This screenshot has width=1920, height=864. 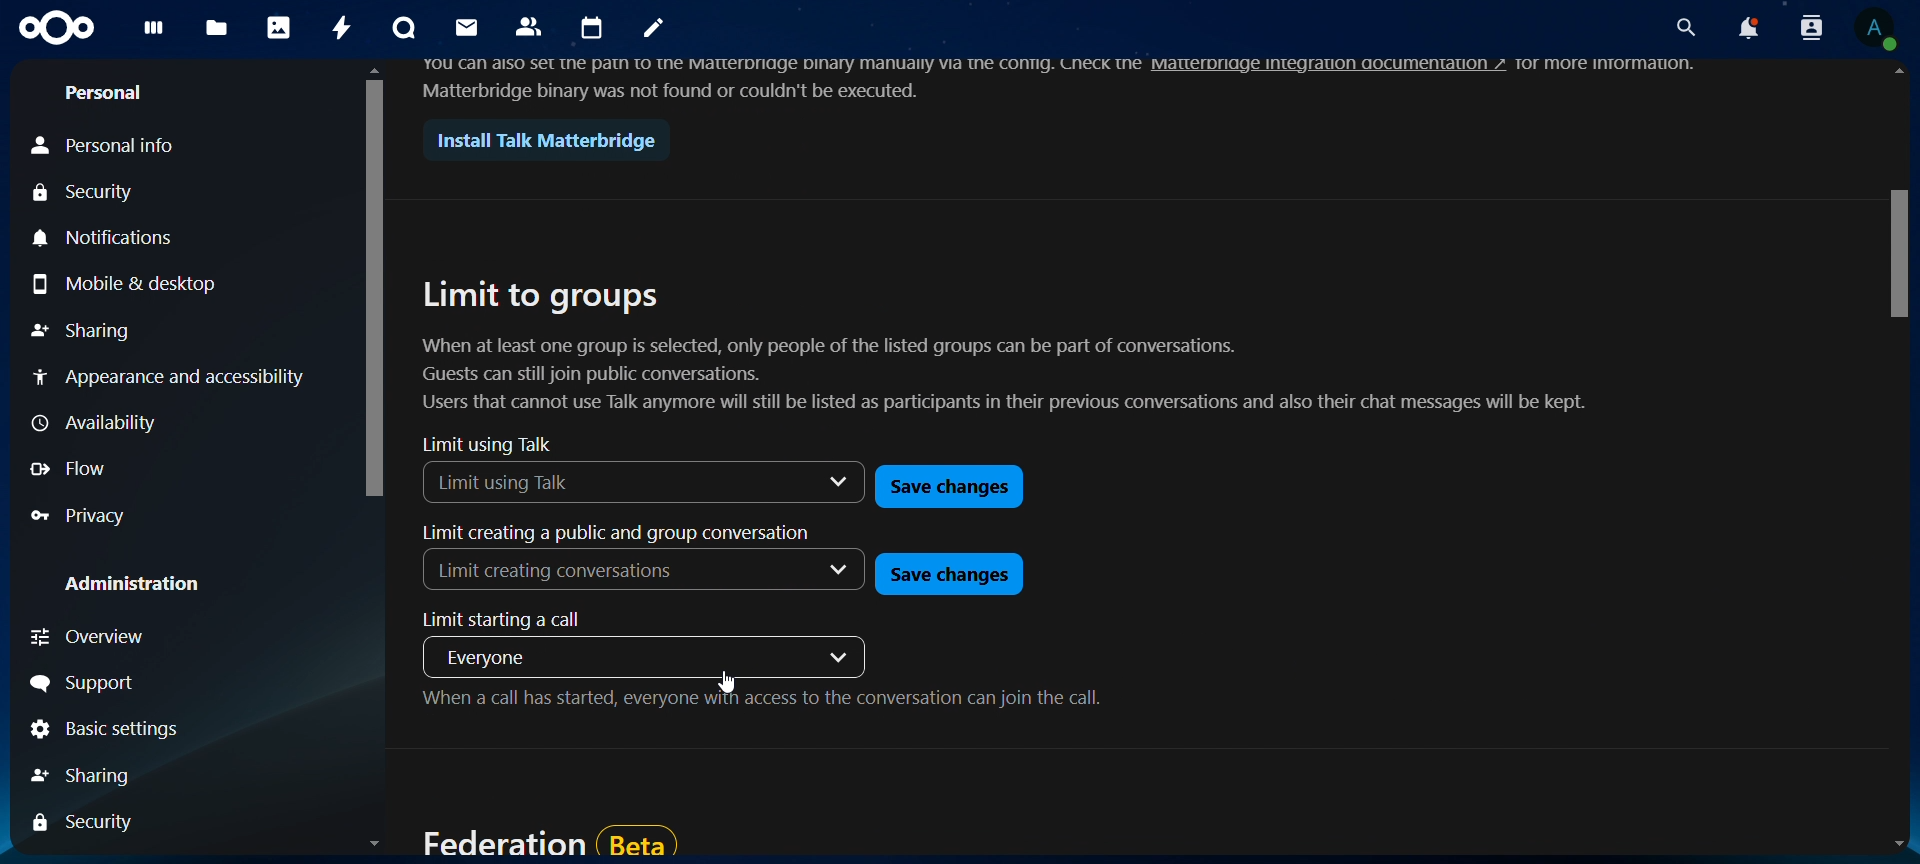 What do you see at coordinates (1890, 252) in the screenshot?
I see `vertical scroll bar` at bounding box center [1890, 252].